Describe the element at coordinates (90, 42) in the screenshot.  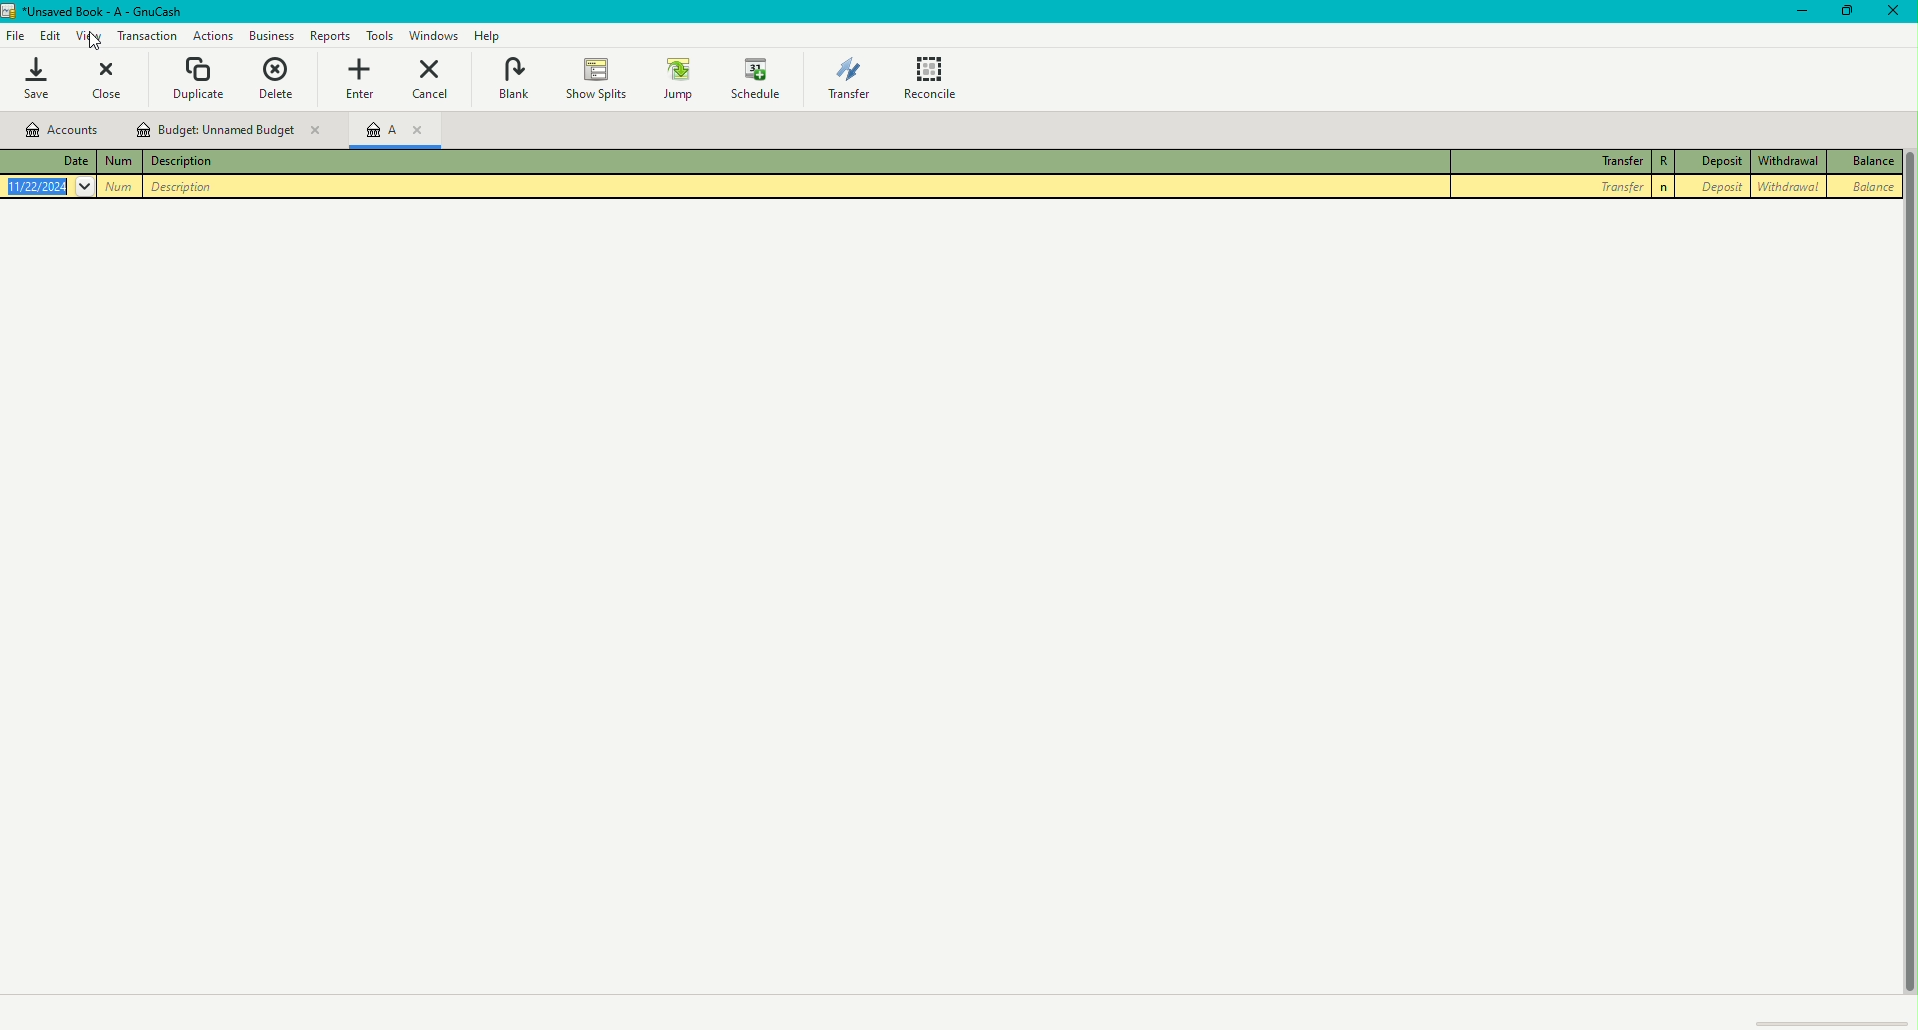
I see `cursor` at that location.